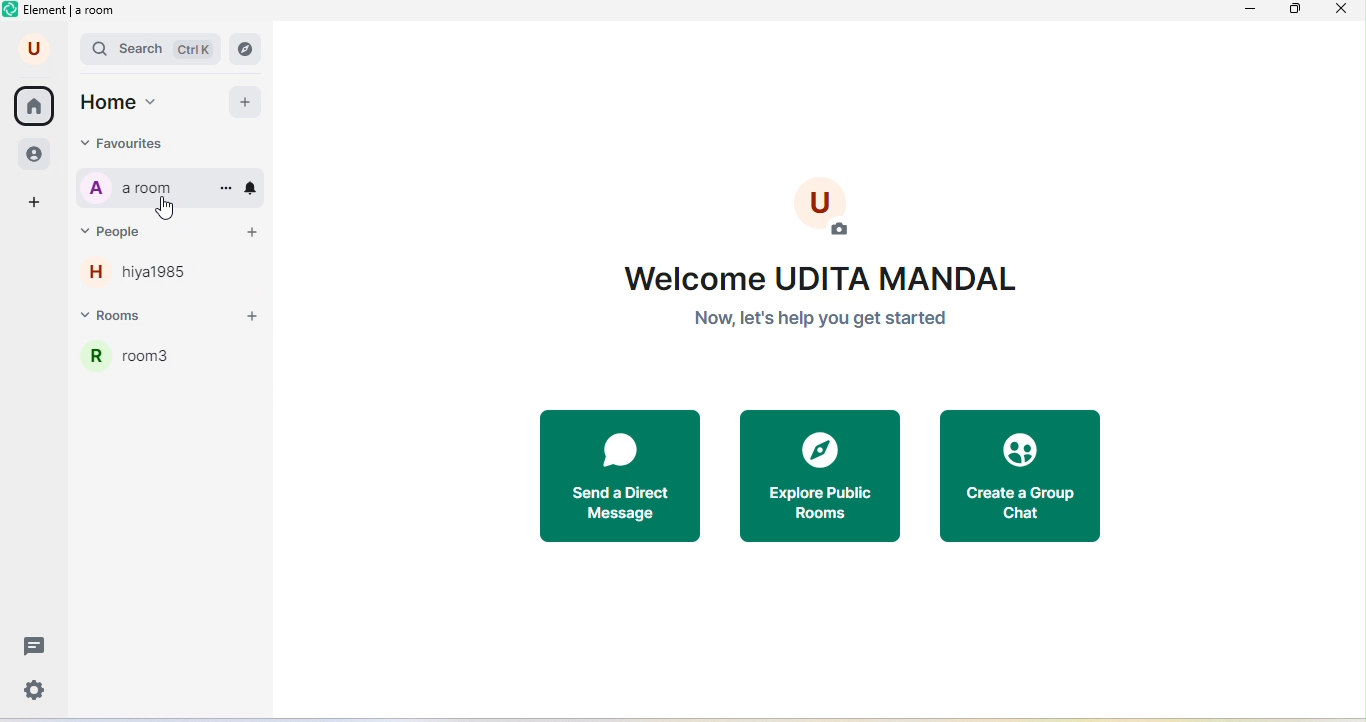 The height and width of the screenshot is (722, 1366). What do you see at coordinates (254, 187) in the screenshot?
I see `notifications` at bounding box center [254, 187].